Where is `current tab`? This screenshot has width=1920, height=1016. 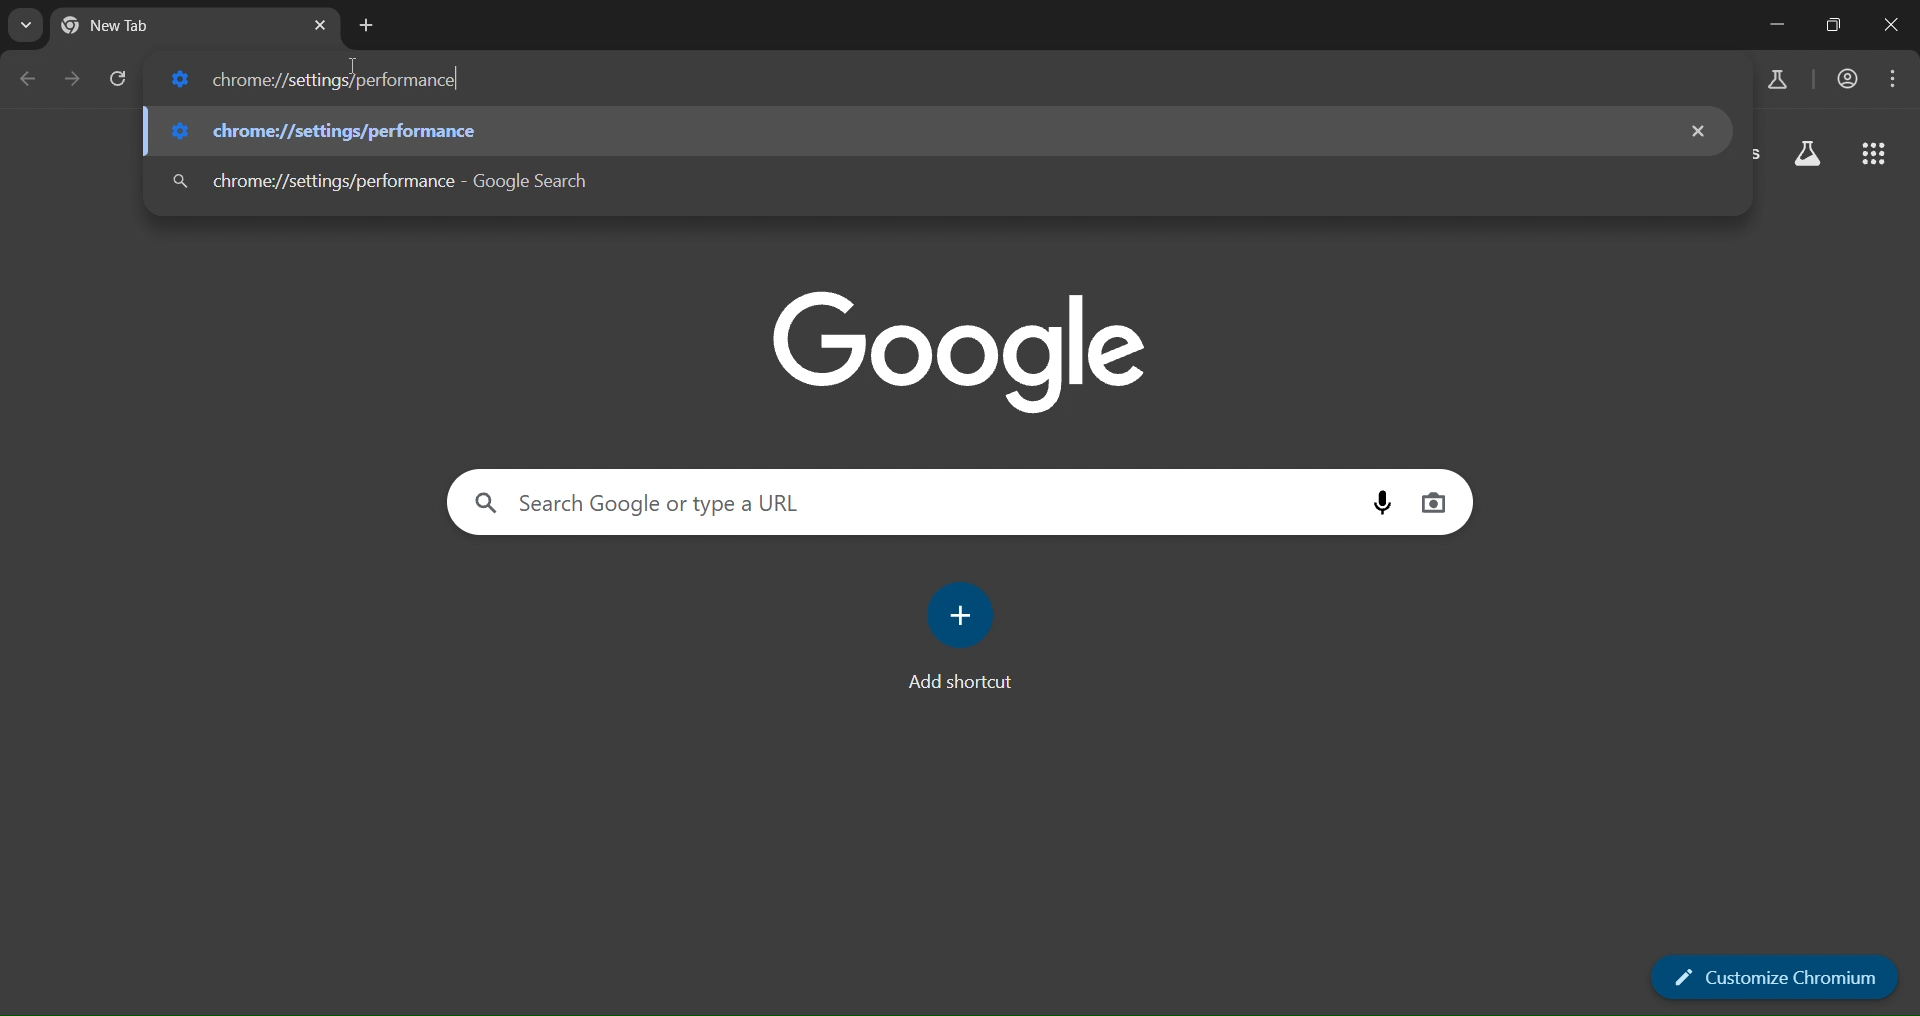
current tab is located at coordinates (134, 30).